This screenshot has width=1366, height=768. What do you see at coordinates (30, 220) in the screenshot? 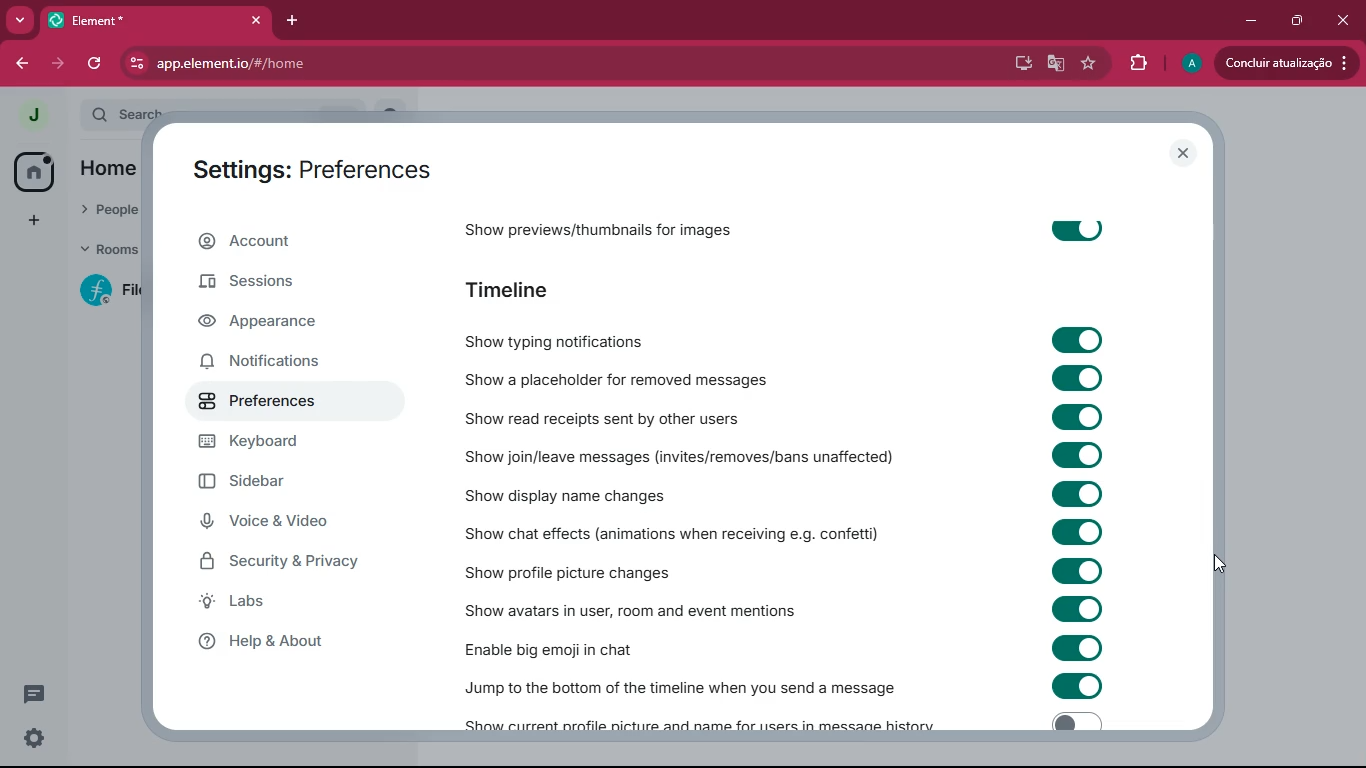
I see `add` at bounding box center [30, 220].